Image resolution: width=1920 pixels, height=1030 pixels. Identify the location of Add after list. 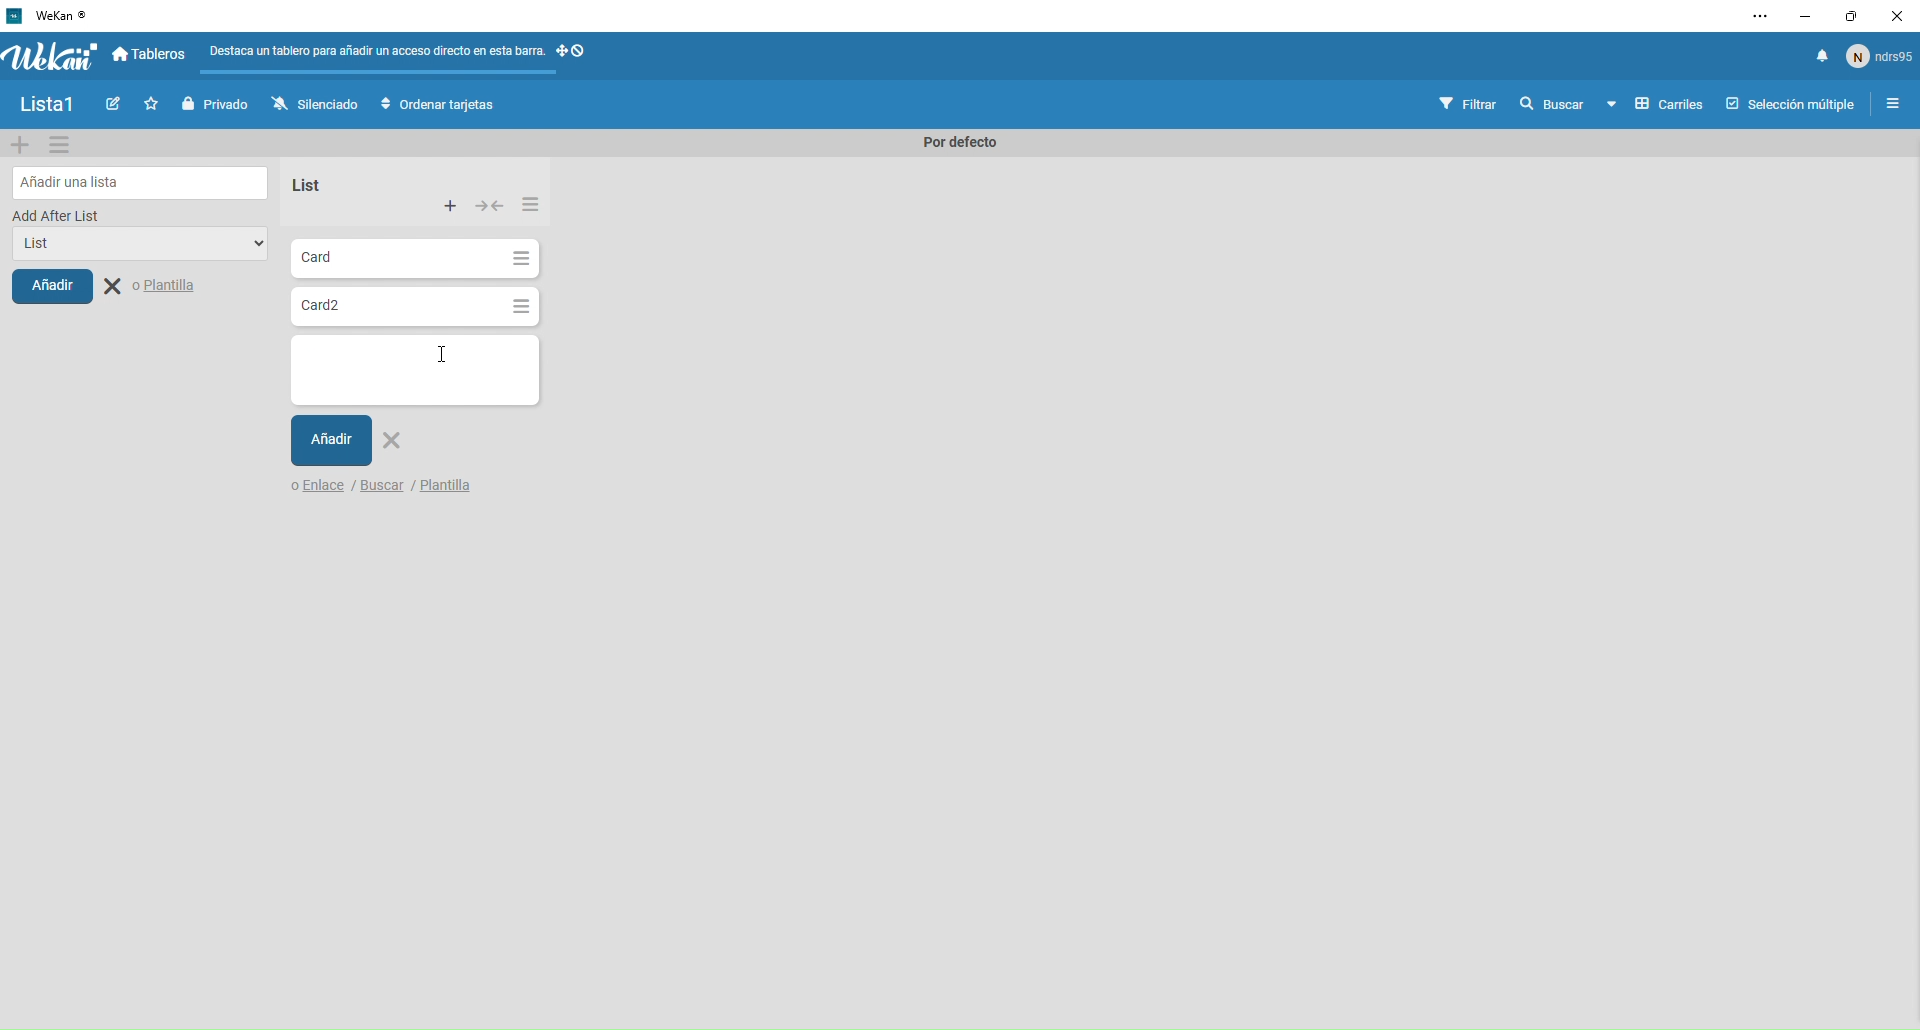
(58, 215).